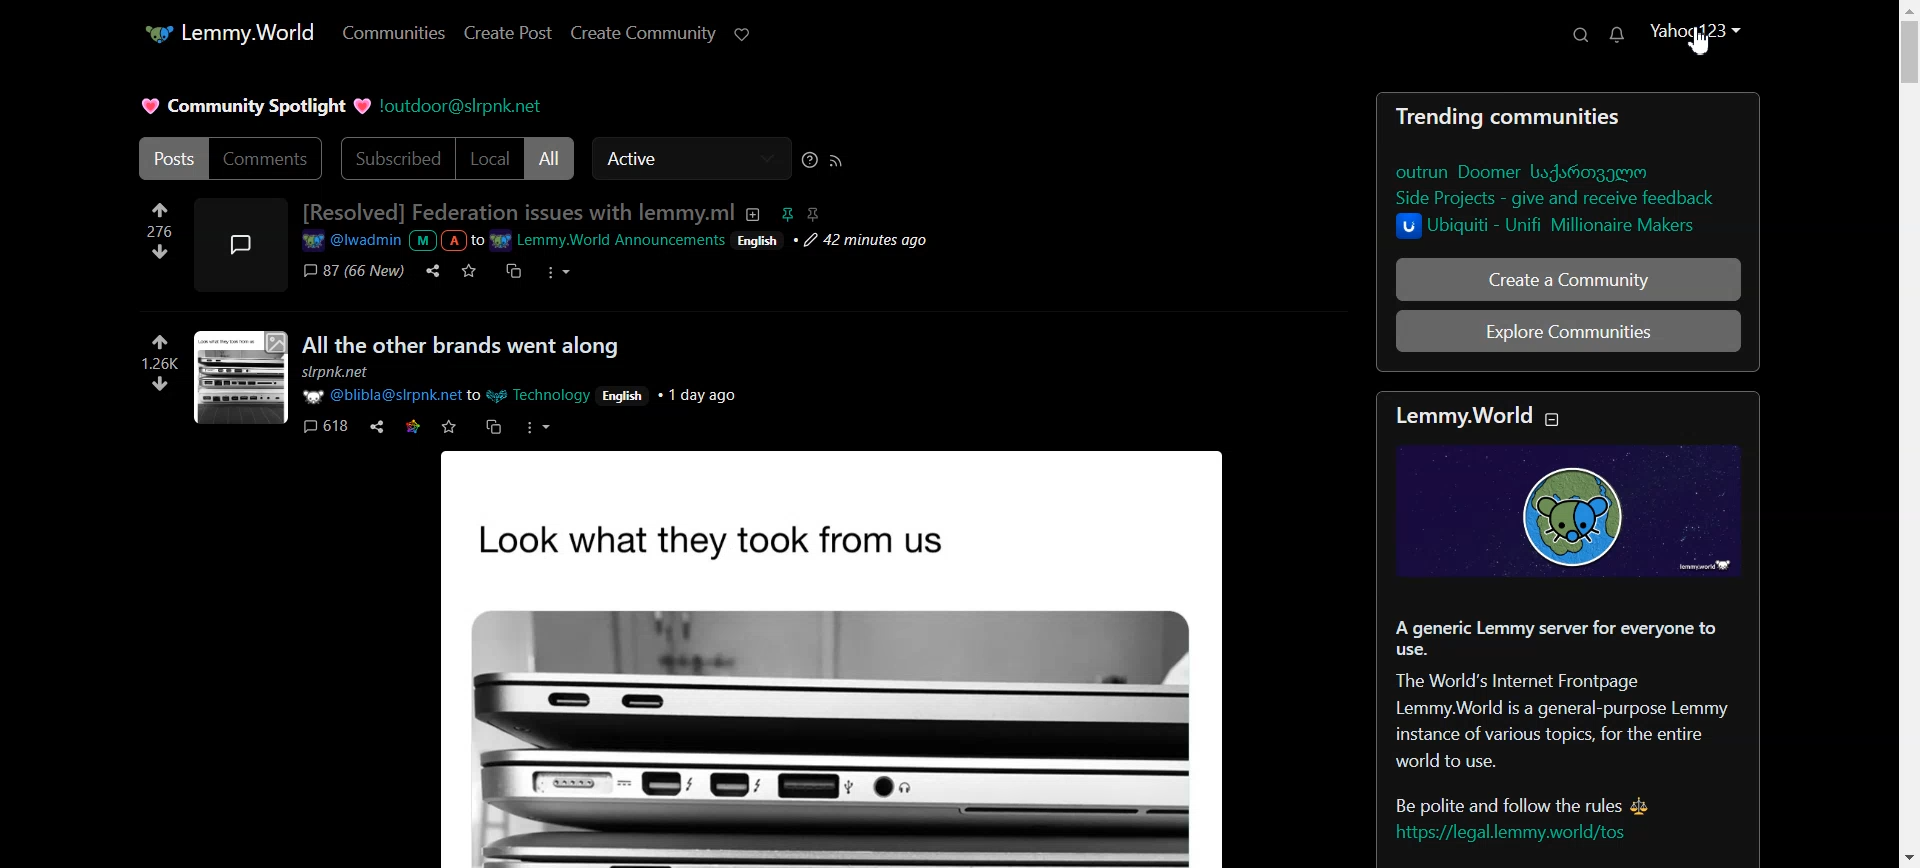 The image size is (1920, 868). I want to click on Text, so click(1568, 631).